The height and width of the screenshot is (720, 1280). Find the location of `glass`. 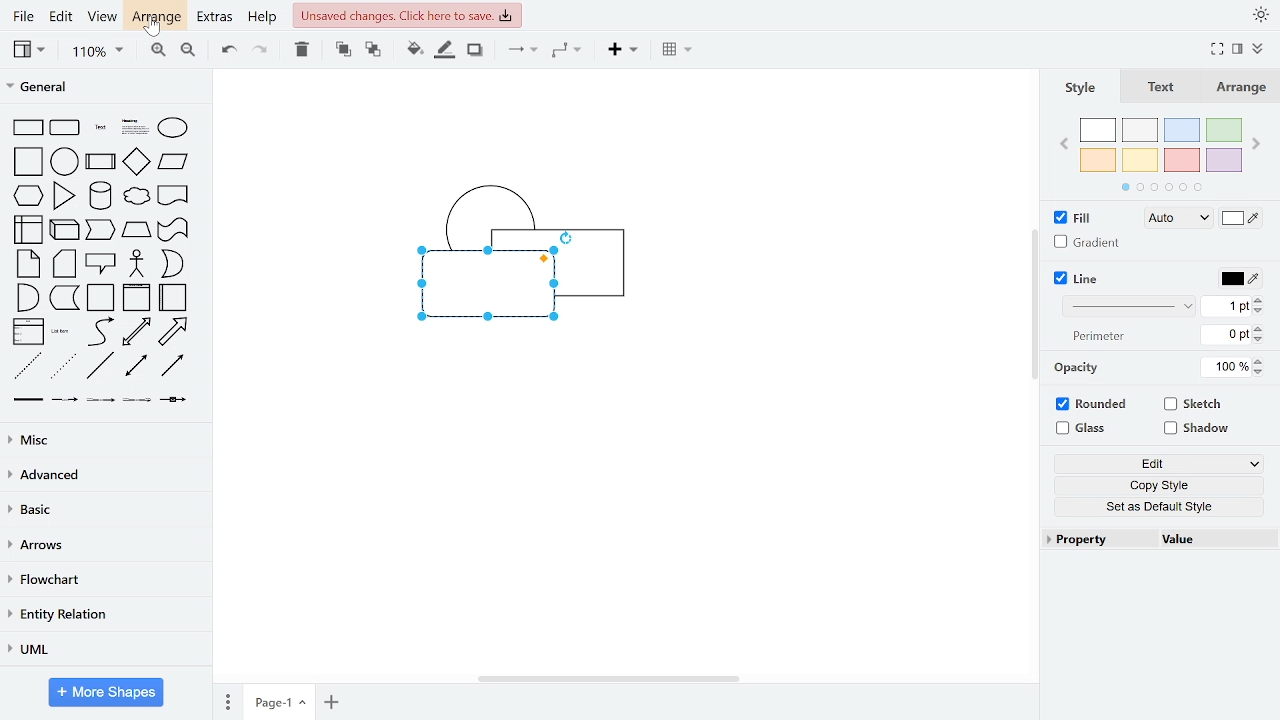

glass is located at coordinates (1084, 429).